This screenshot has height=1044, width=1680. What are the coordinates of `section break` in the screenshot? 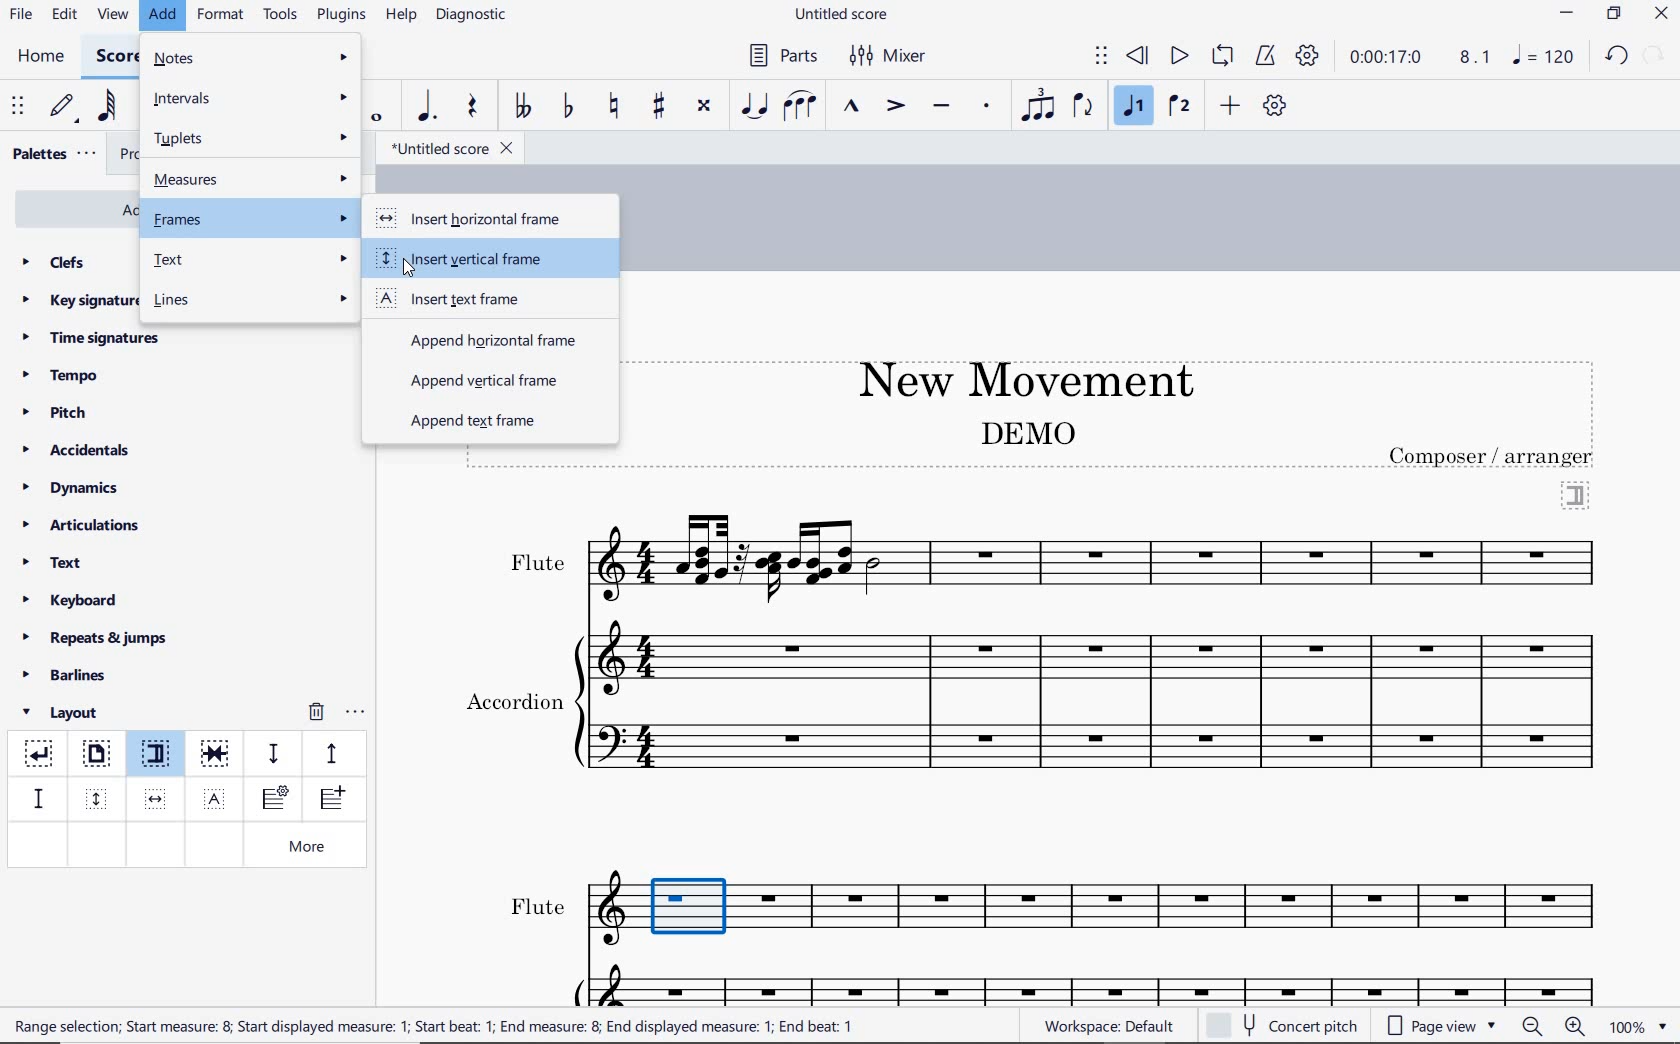 It's located at (160, 757).